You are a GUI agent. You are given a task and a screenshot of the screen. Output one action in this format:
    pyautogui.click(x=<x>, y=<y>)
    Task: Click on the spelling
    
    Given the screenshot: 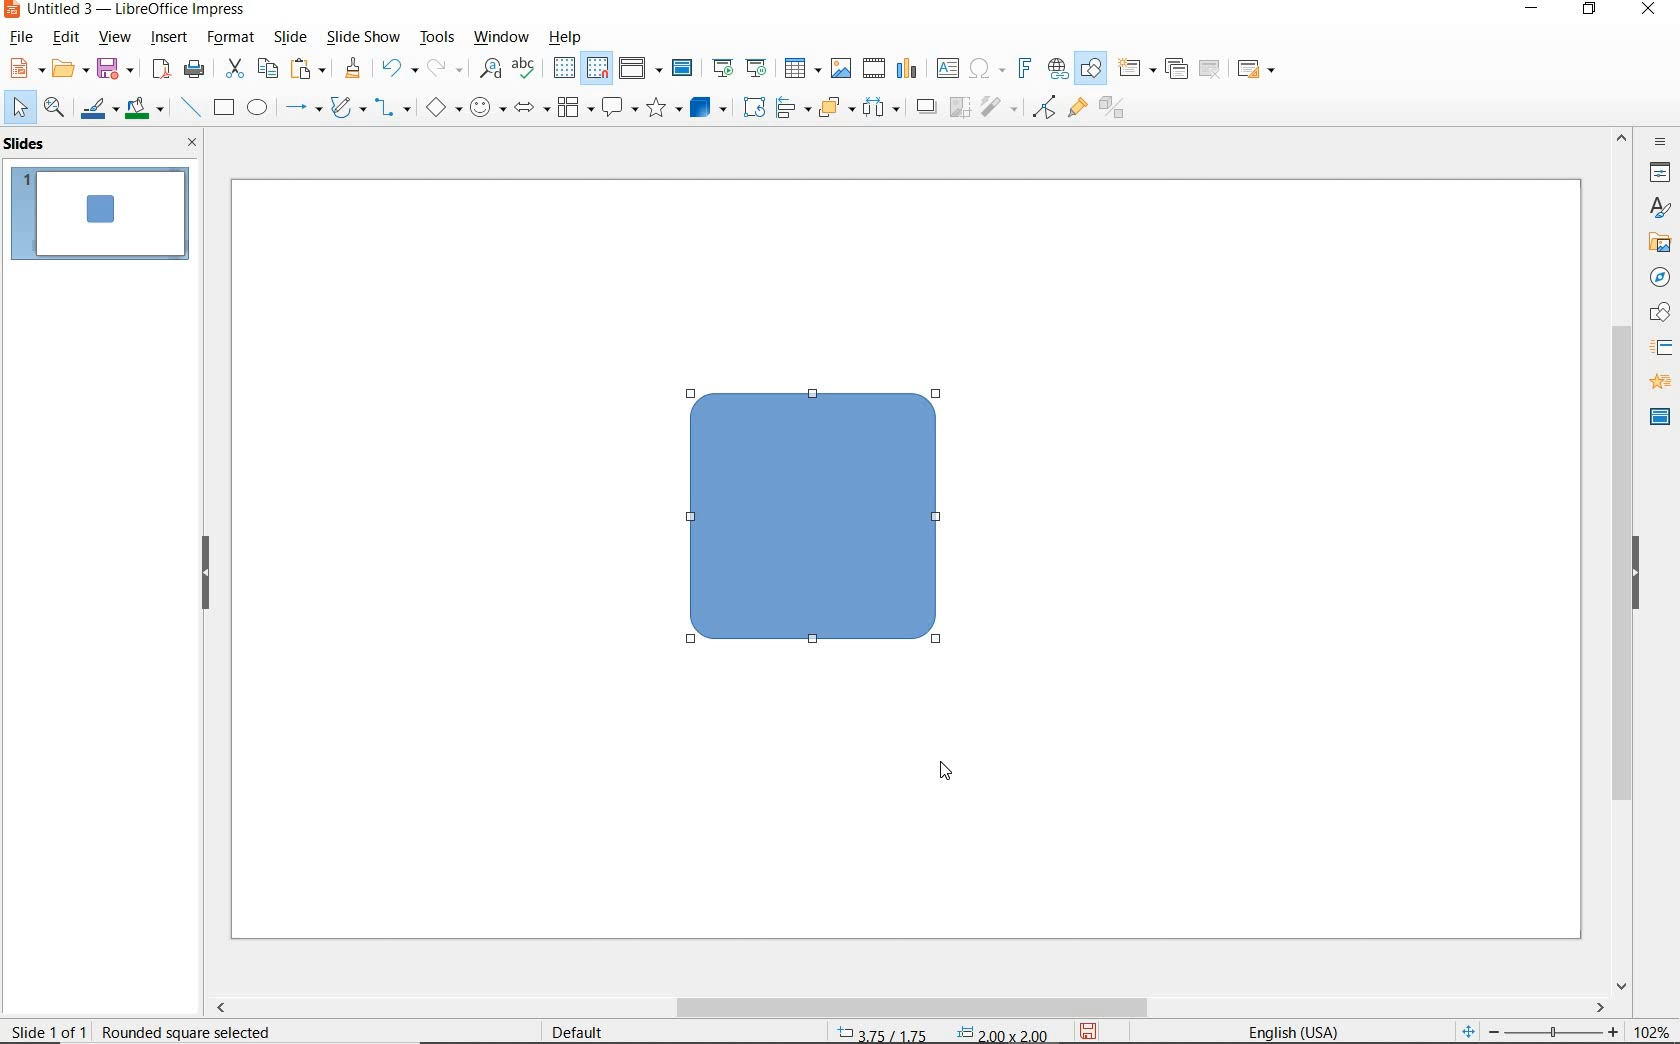 What is the action you would take?
    pyautogui.click(x=527, y=72)
    